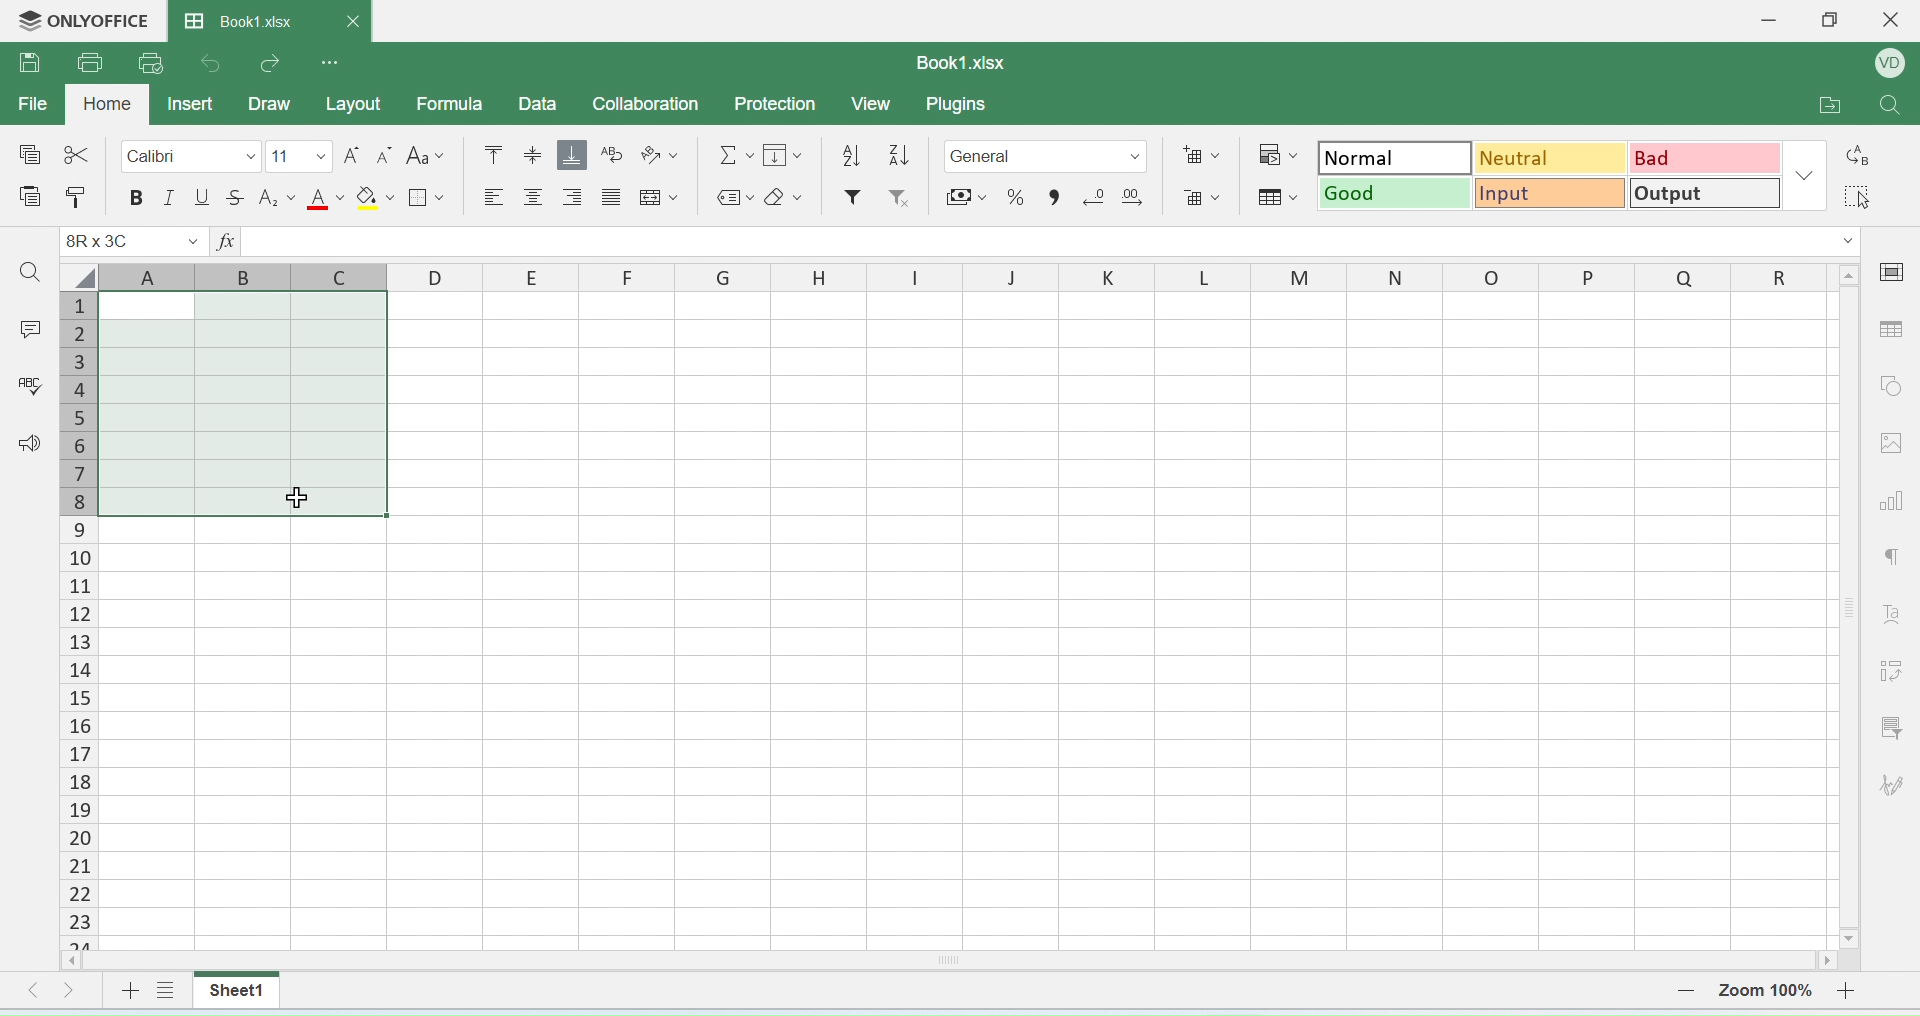  What do you see at coordinates (170, 198) in the screenshot?
I see `italics` at bounding box center [170, 198].